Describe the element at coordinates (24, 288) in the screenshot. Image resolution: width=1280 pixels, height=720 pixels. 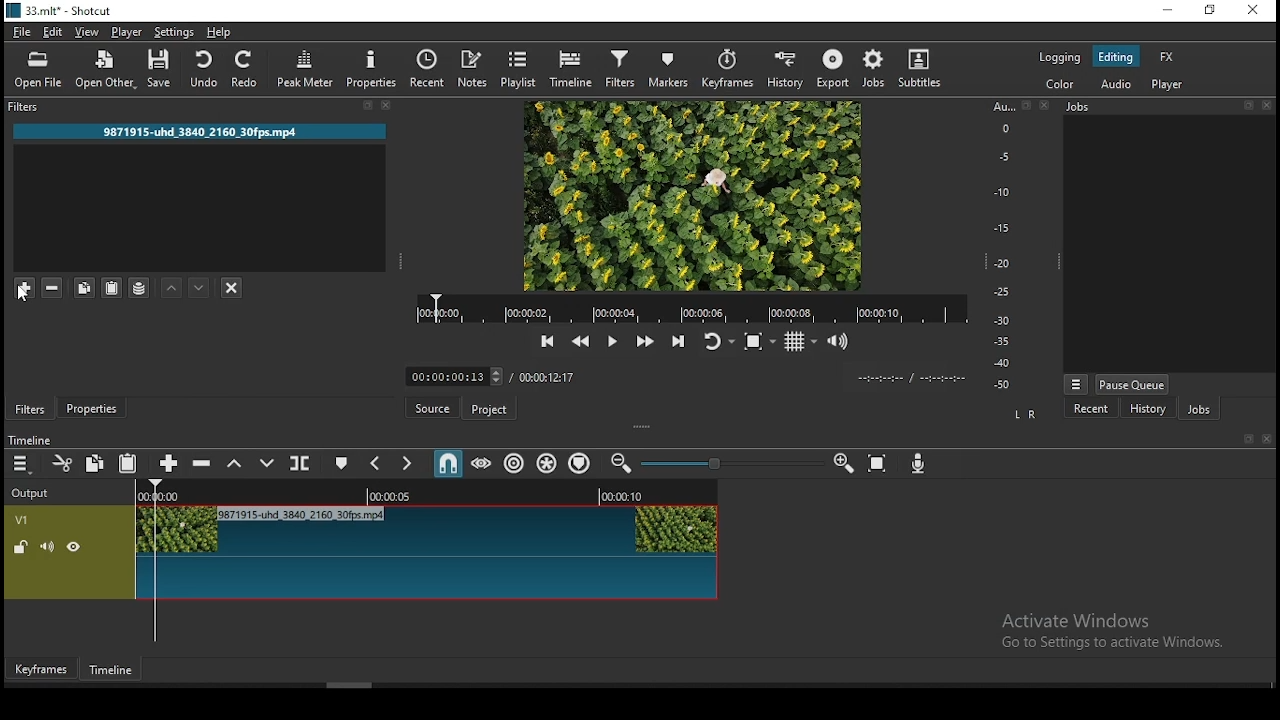
I see `mouse on add filter` at that location.